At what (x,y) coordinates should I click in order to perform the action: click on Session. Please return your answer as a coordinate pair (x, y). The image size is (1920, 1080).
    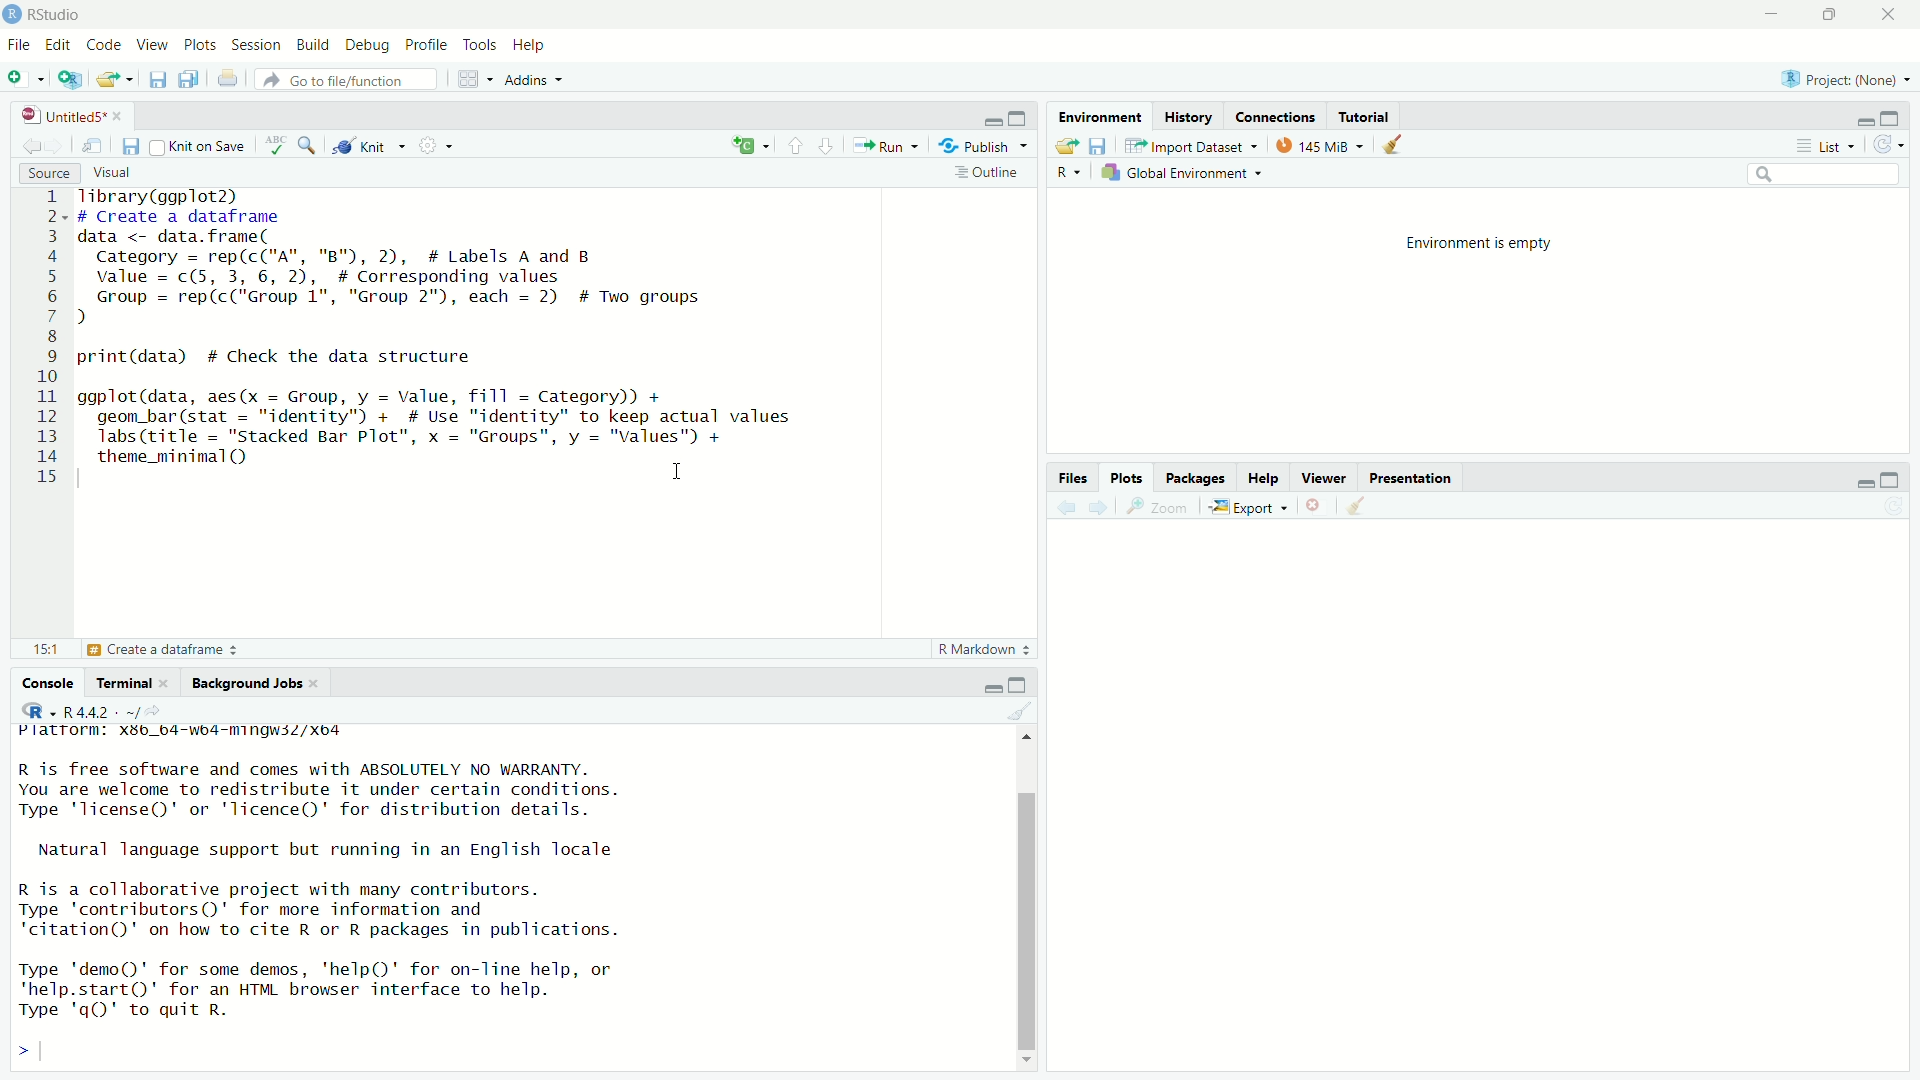
    Looking at the image, I should click on (259, 45).